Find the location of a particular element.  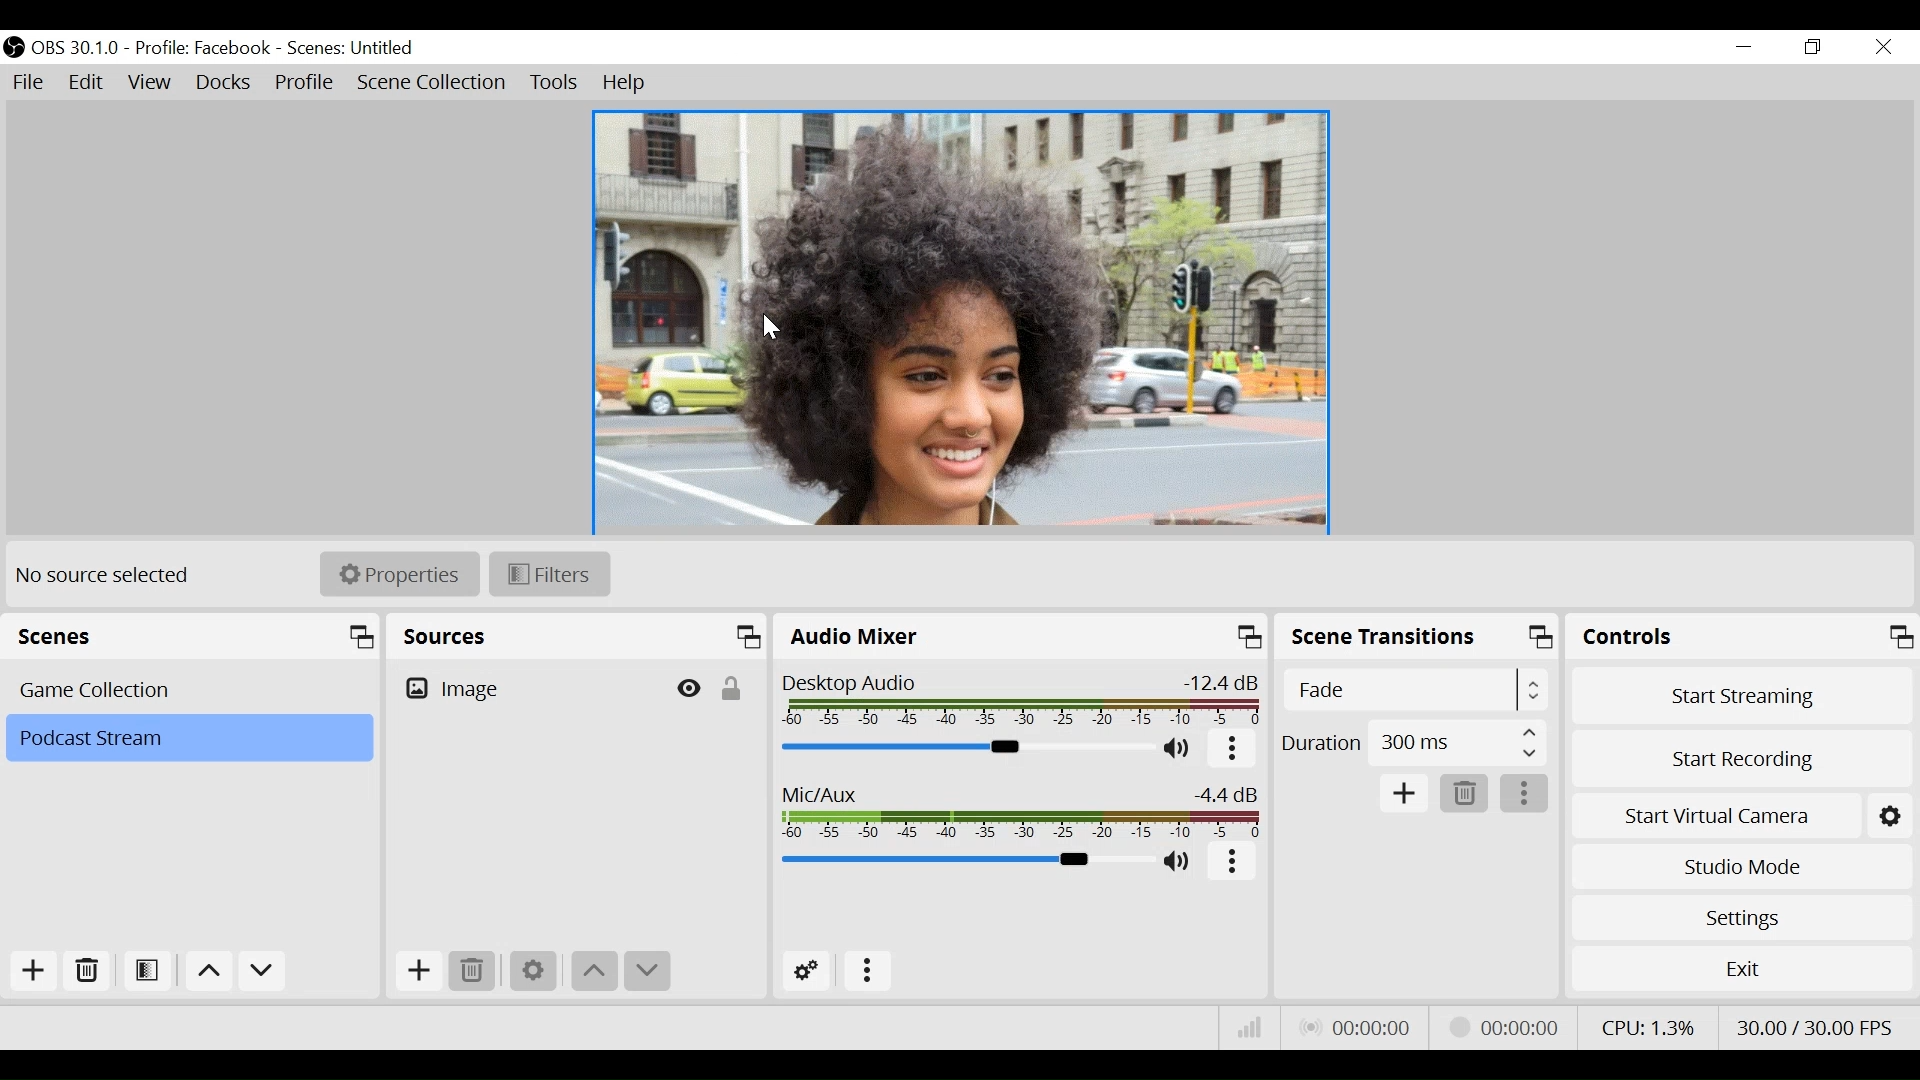

Studio Mode is located at coordinates (1743, 866).